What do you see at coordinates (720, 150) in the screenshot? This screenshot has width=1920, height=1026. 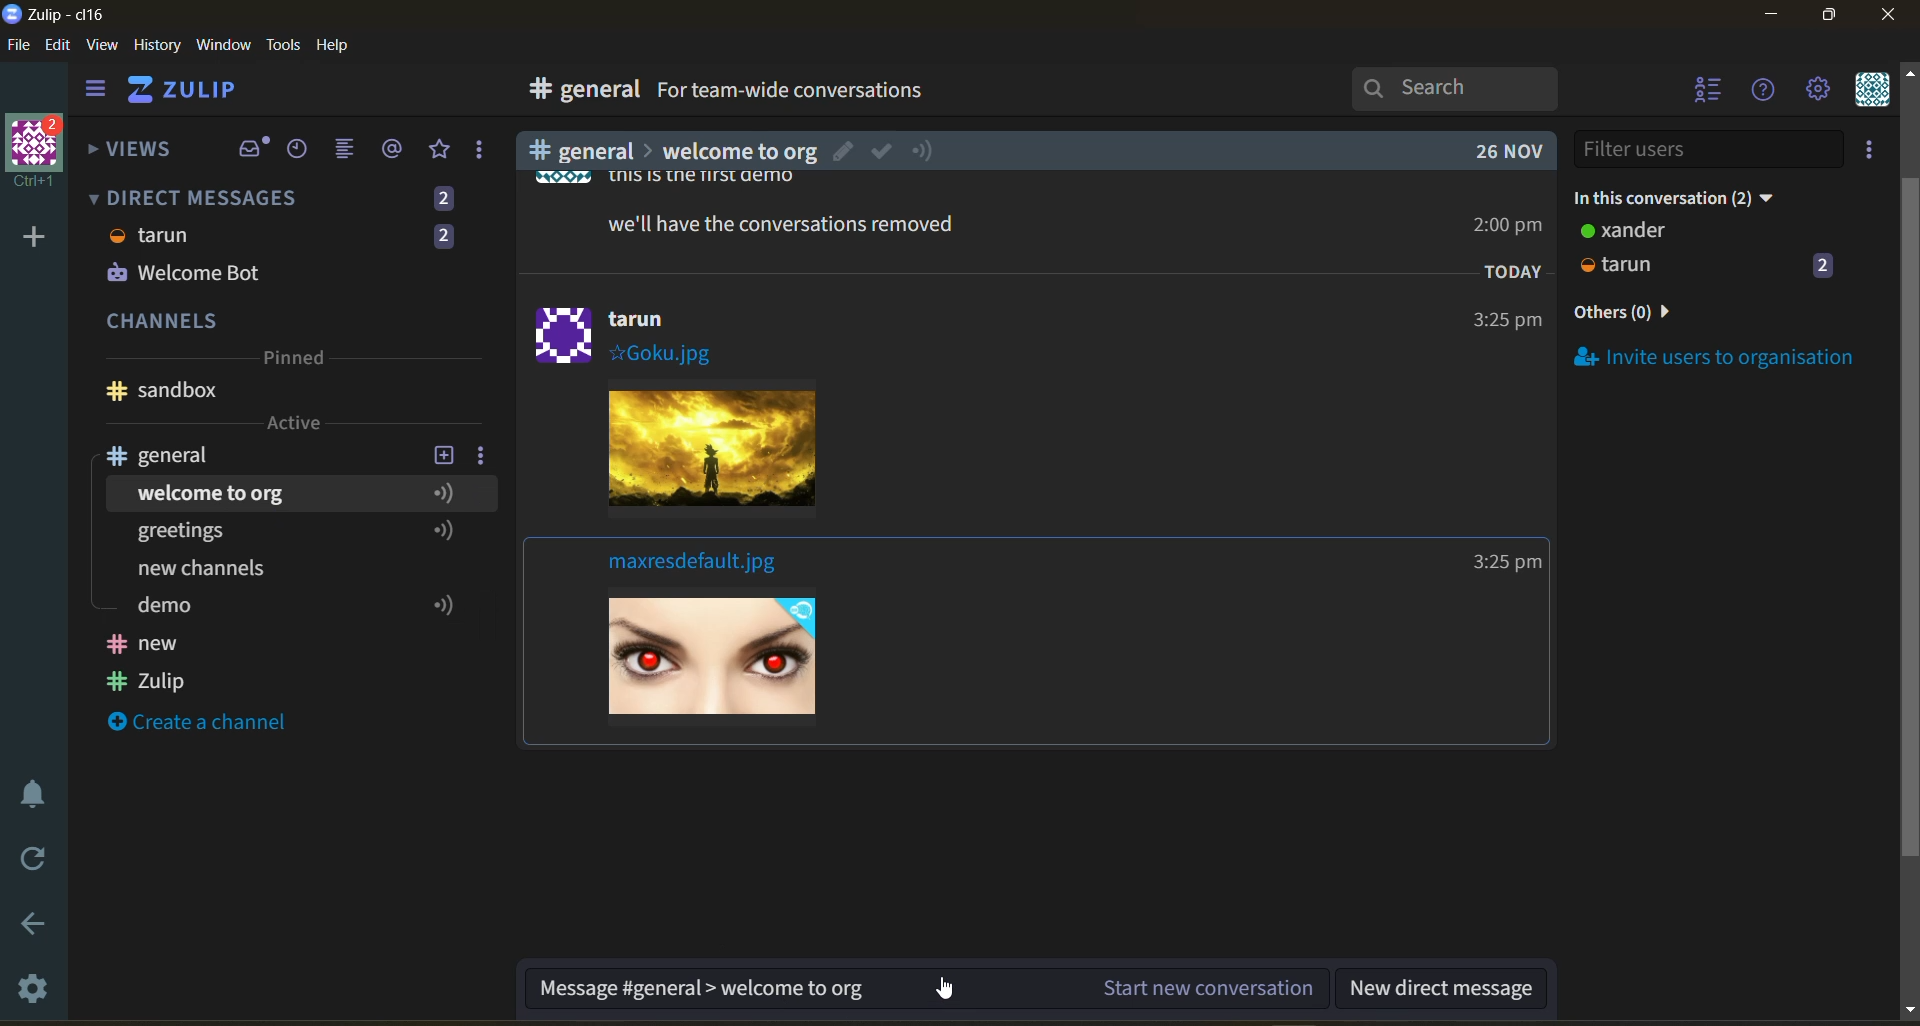 I see `` at bounding box center [720, 150].